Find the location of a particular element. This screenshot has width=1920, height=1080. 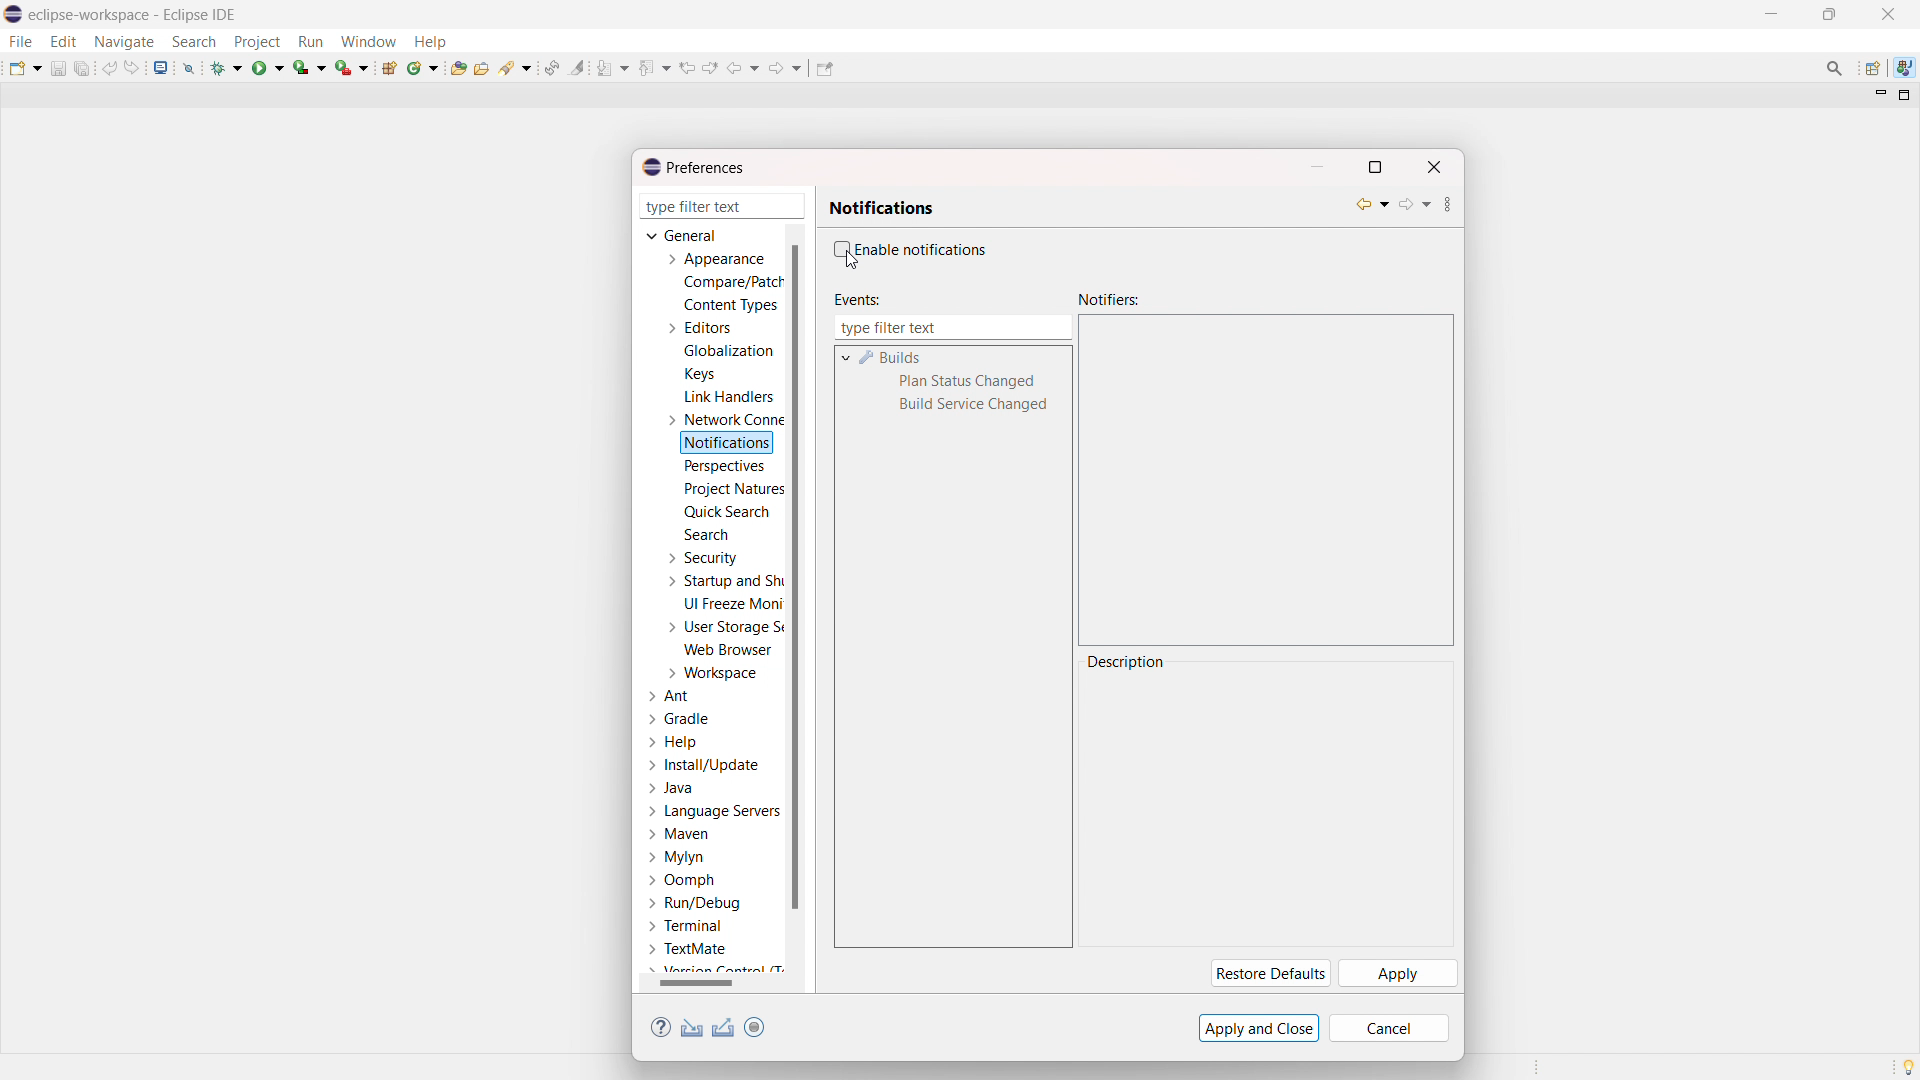

maximize dialogbox is located at coordinates (1374, 167).